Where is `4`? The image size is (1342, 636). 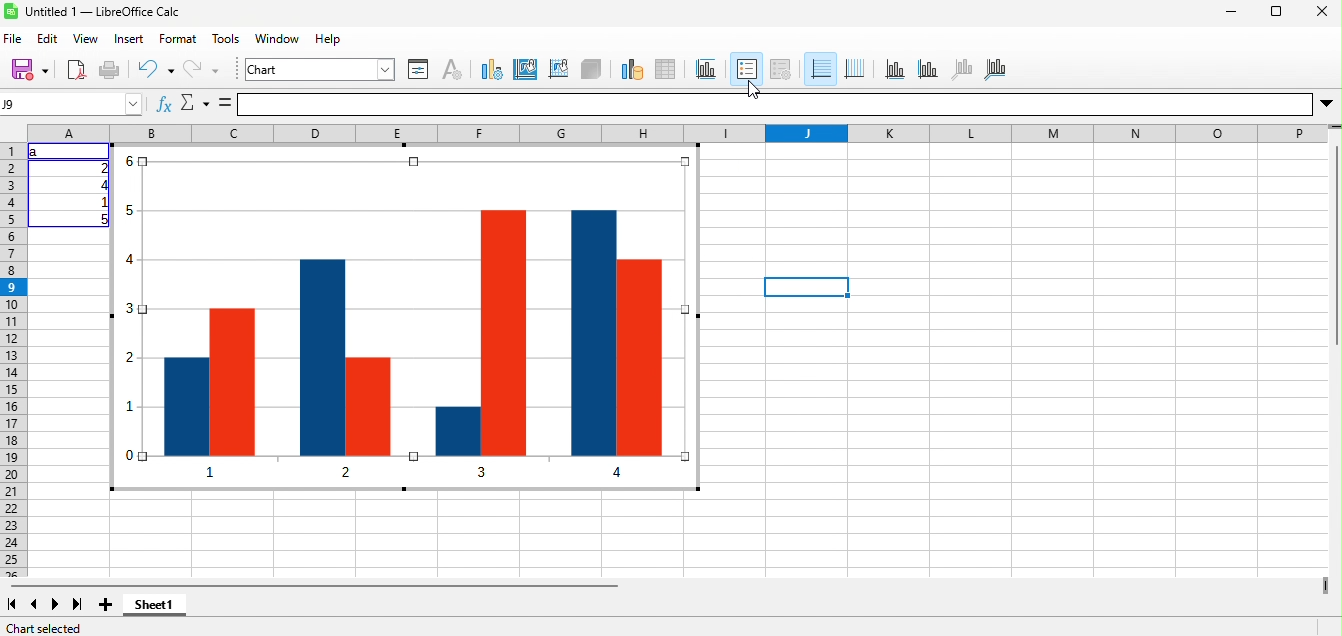
4 is located at coordinates (103, 185).